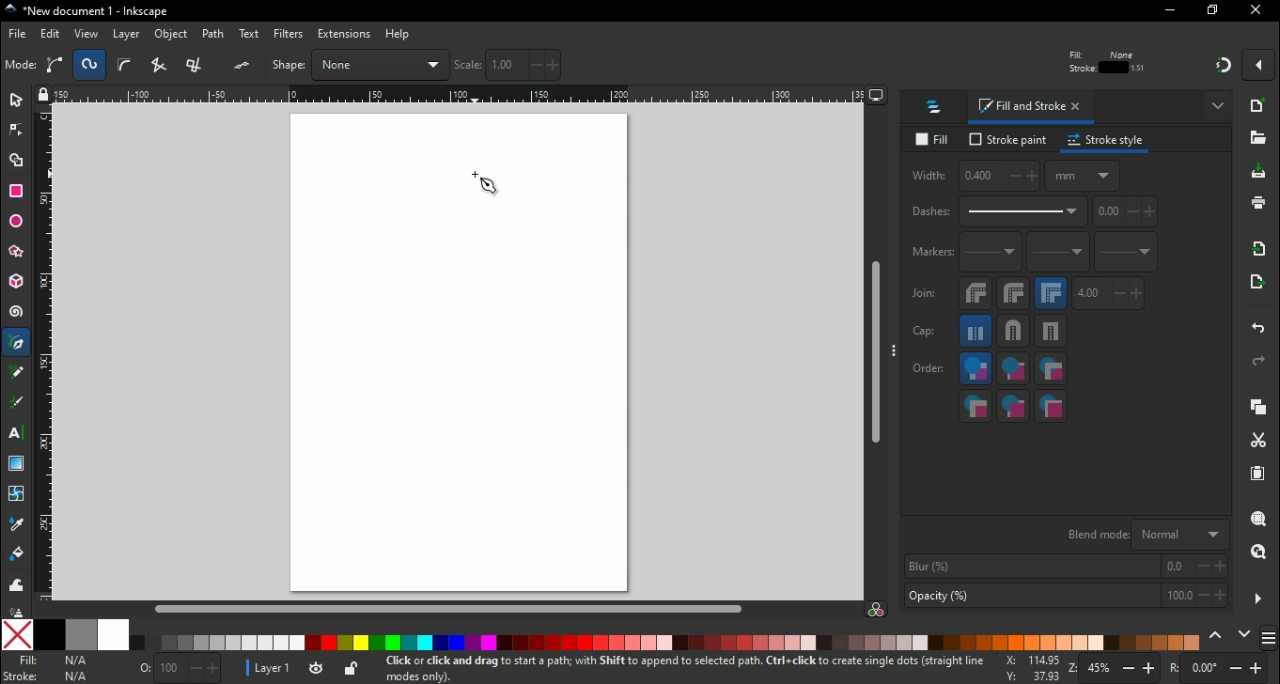 The image size is (1280, 684). What do you see at coordinates (1224, 69) in the screenshot?
I see `snapping: on/off` at bounding box center [1224, 69].